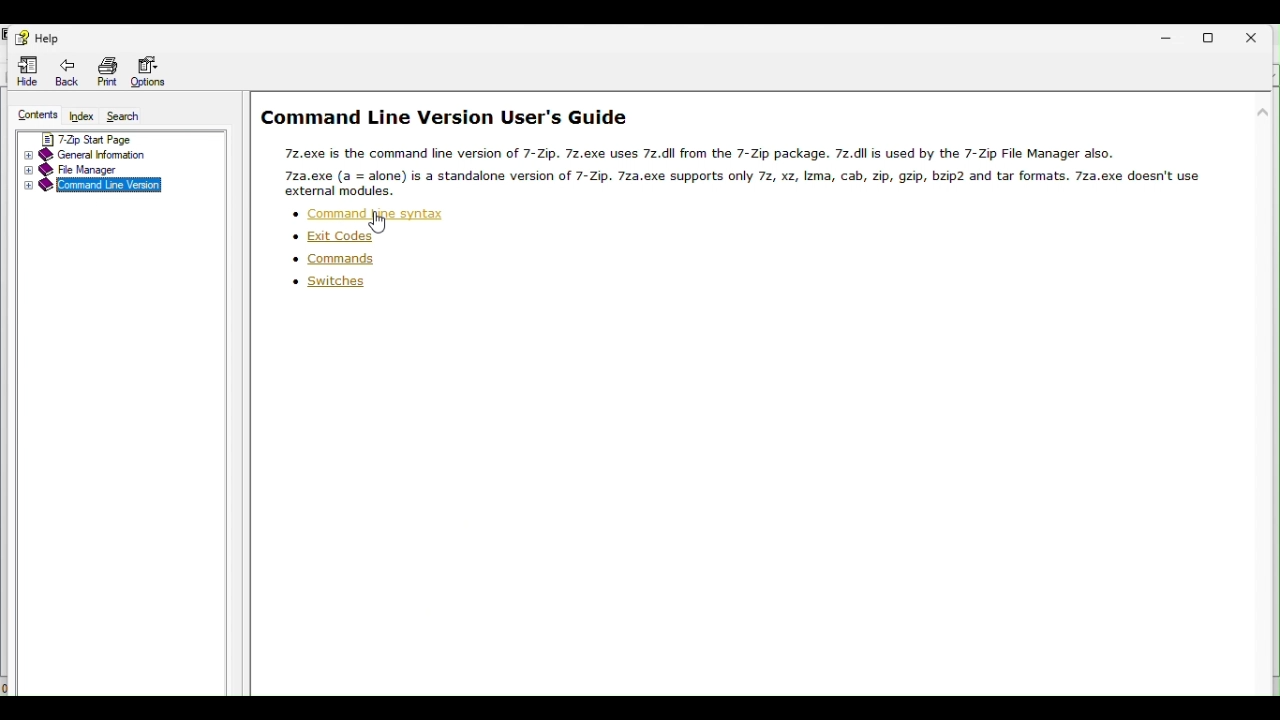  Describe the element at coordinates (30, 70) in the screenshot. I see `Hide` at that location.